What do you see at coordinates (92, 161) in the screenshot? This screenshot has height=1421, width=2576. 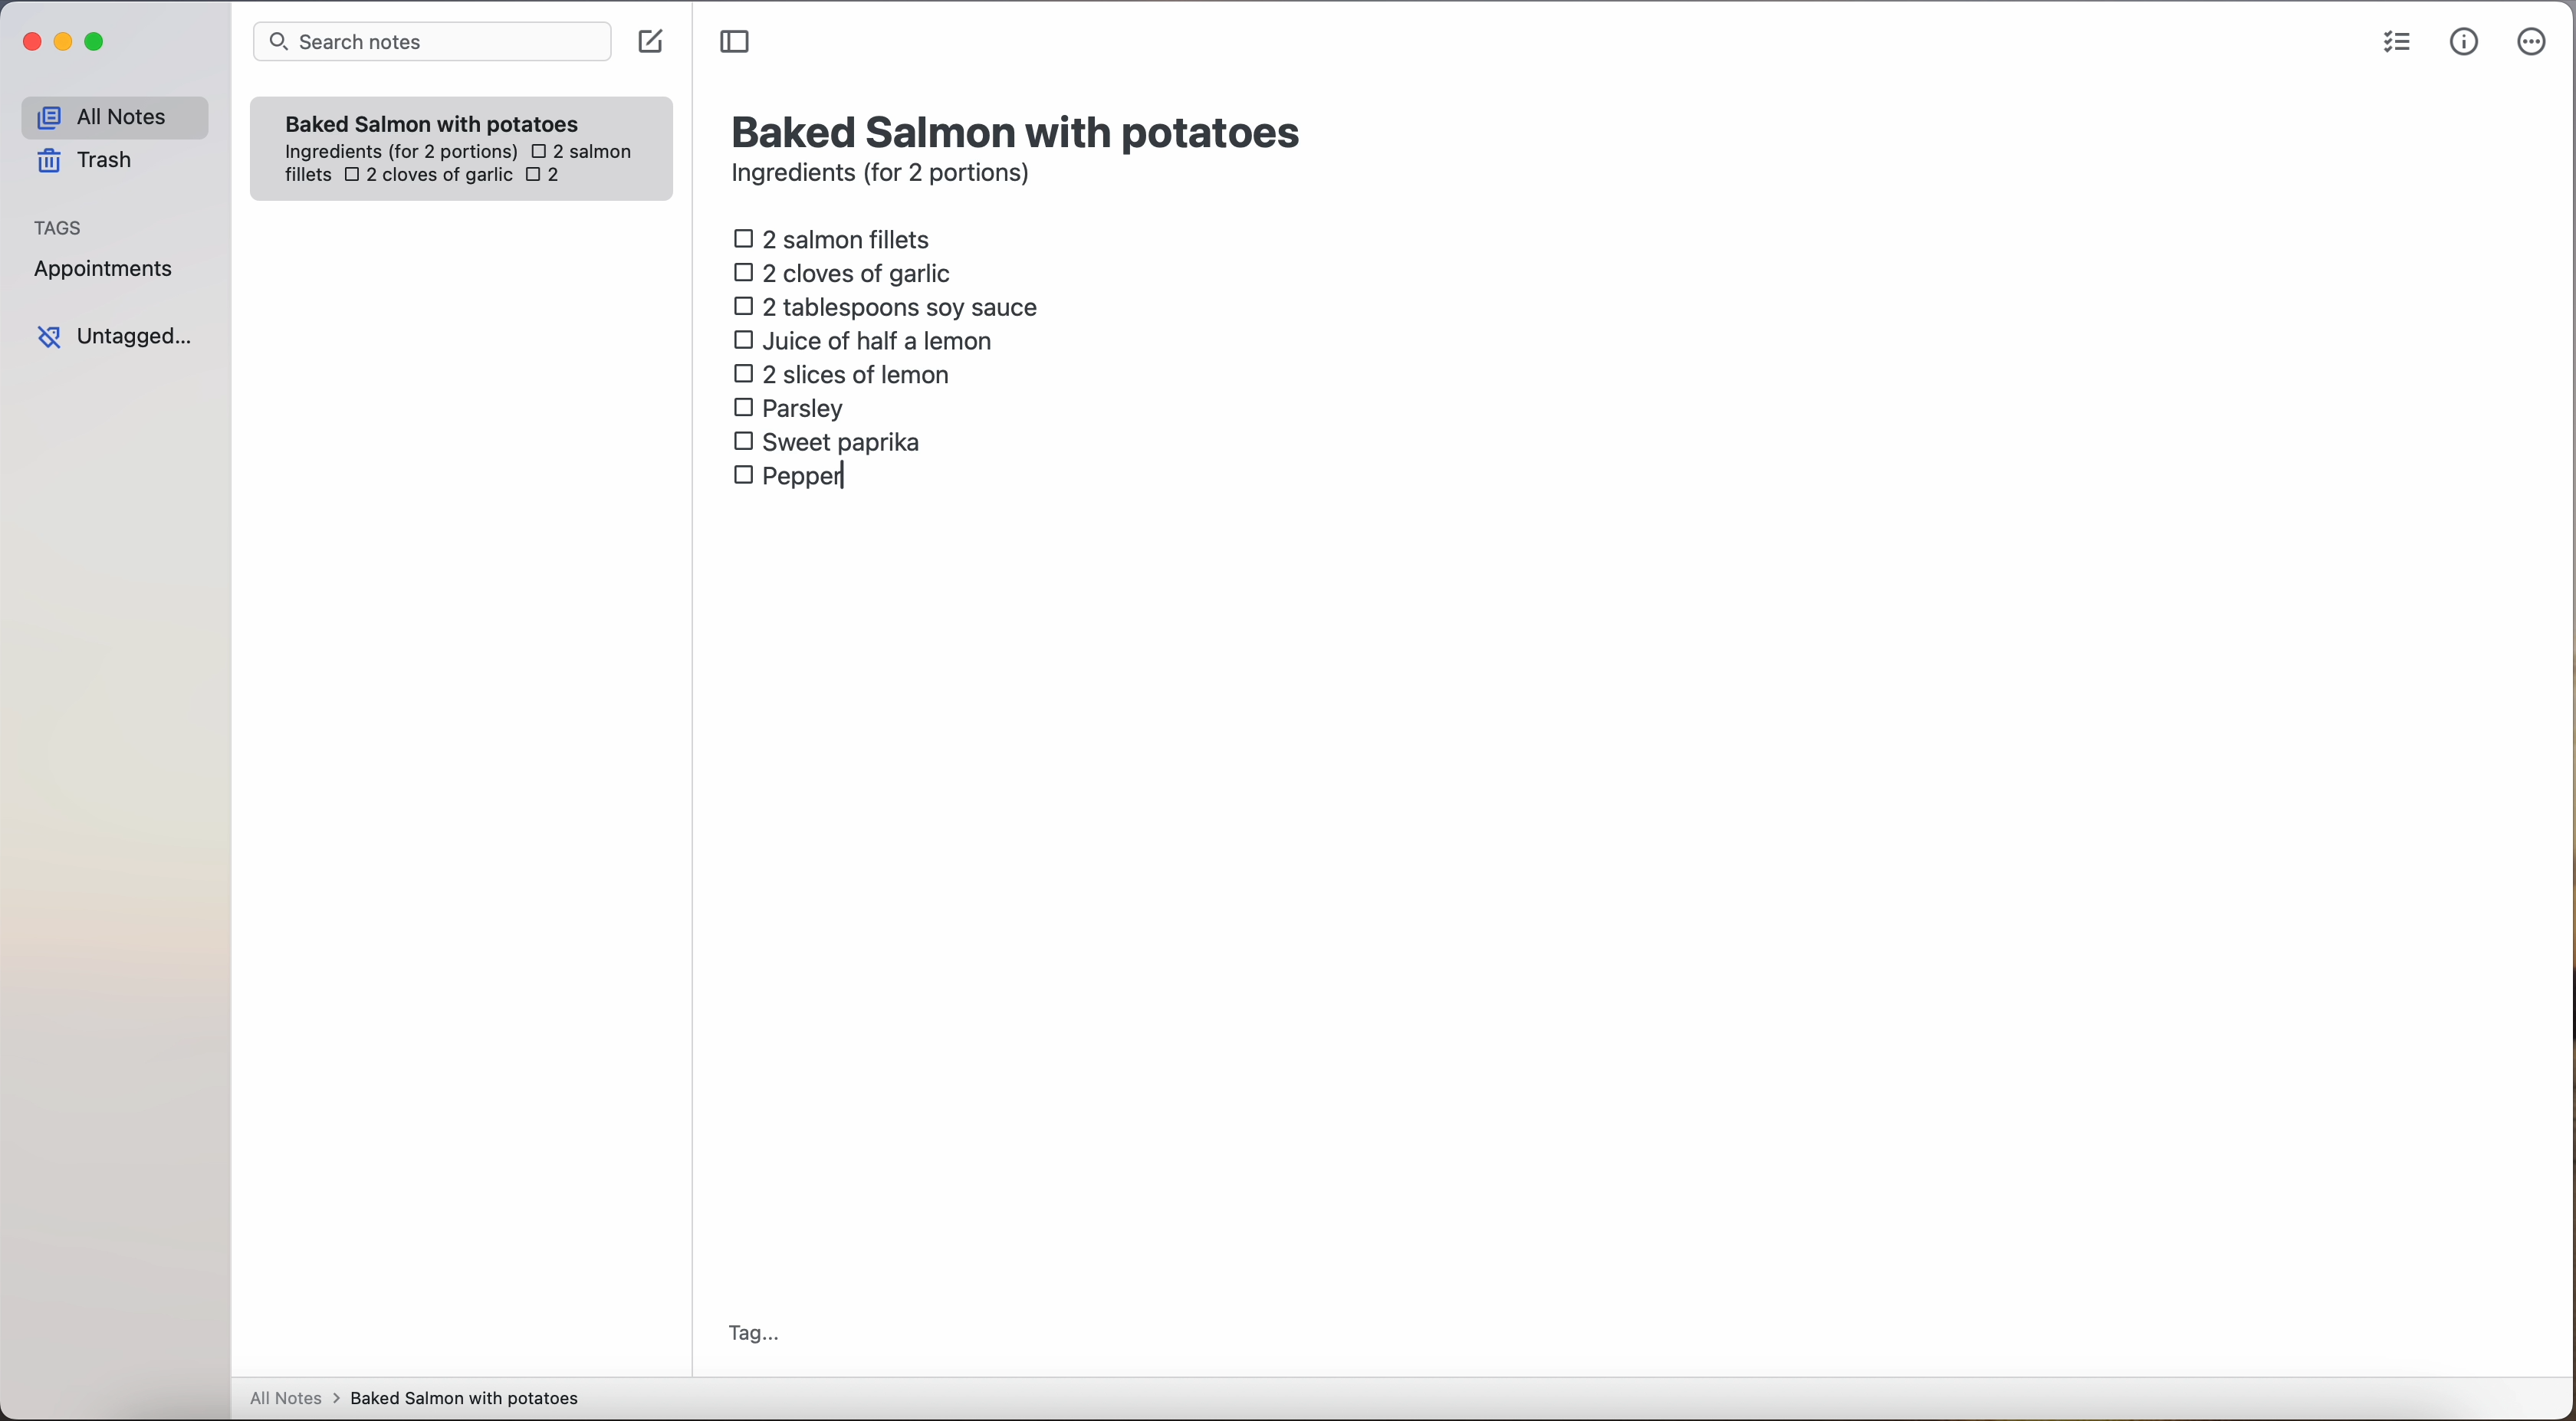 I see `trash` at bounding box center [92, 161].